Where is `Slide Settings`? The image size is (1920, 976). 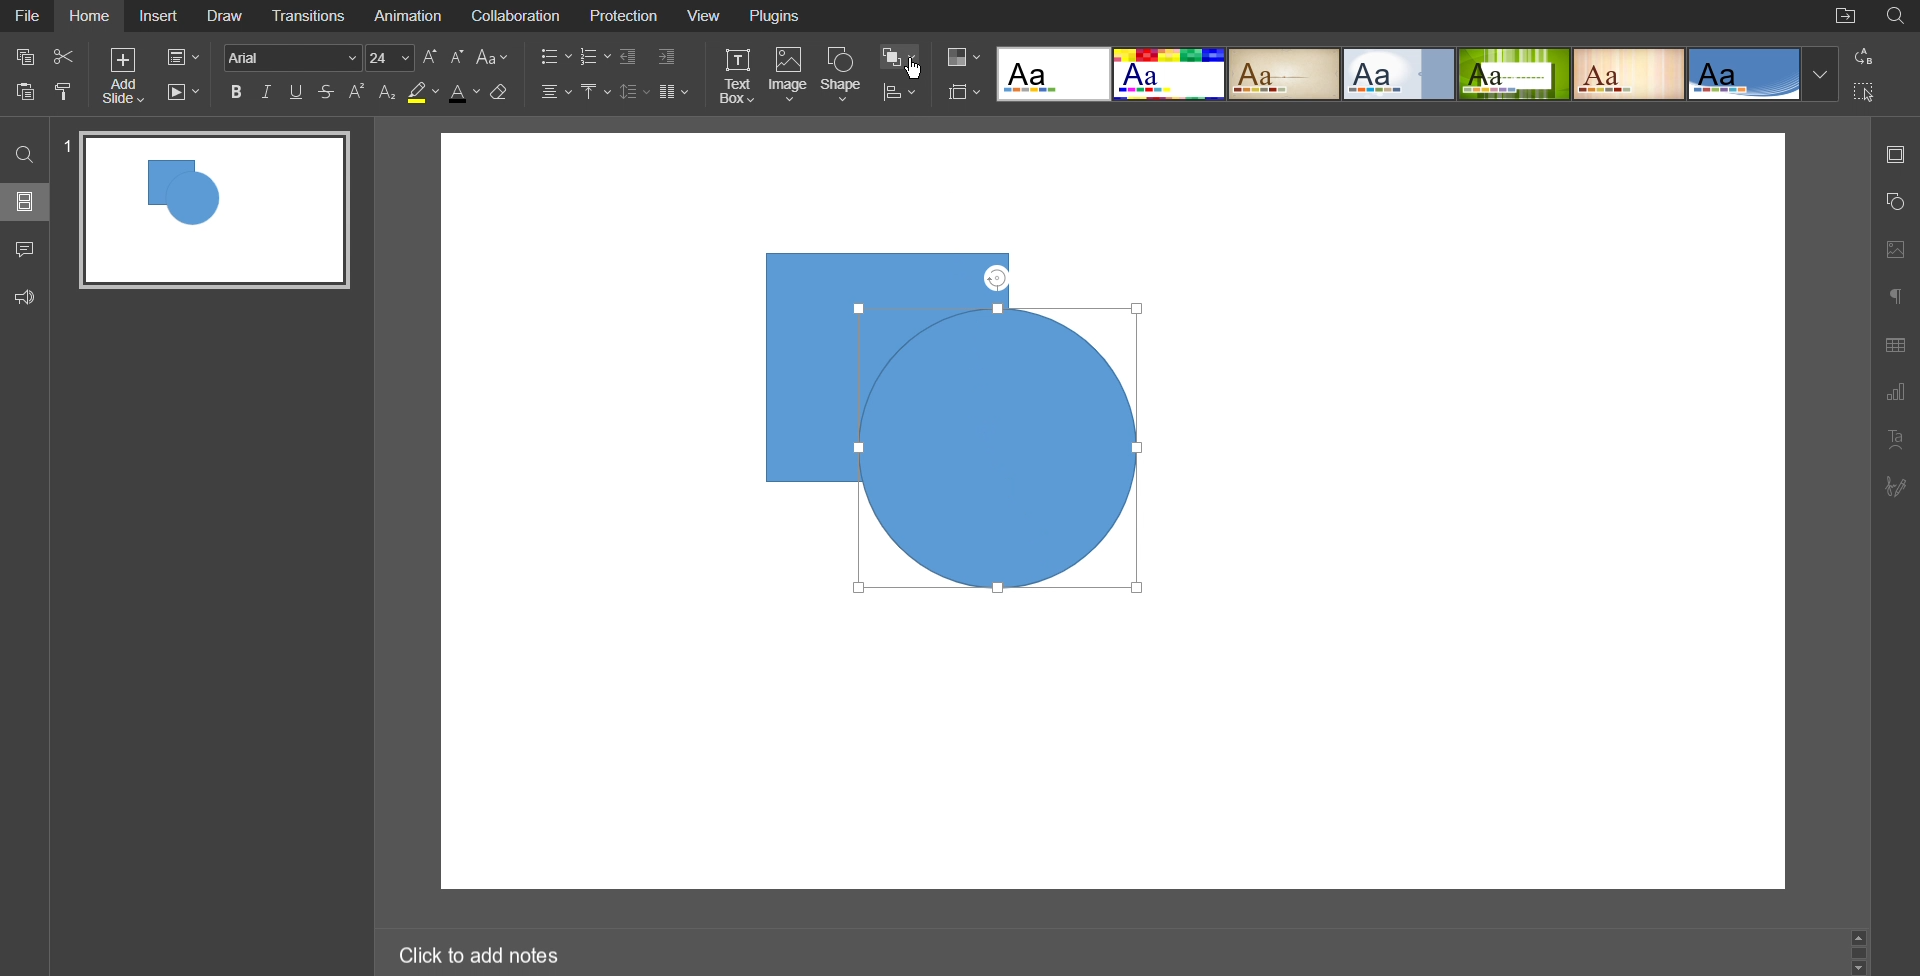
Slide Settings is located at coordinates (965, 91).